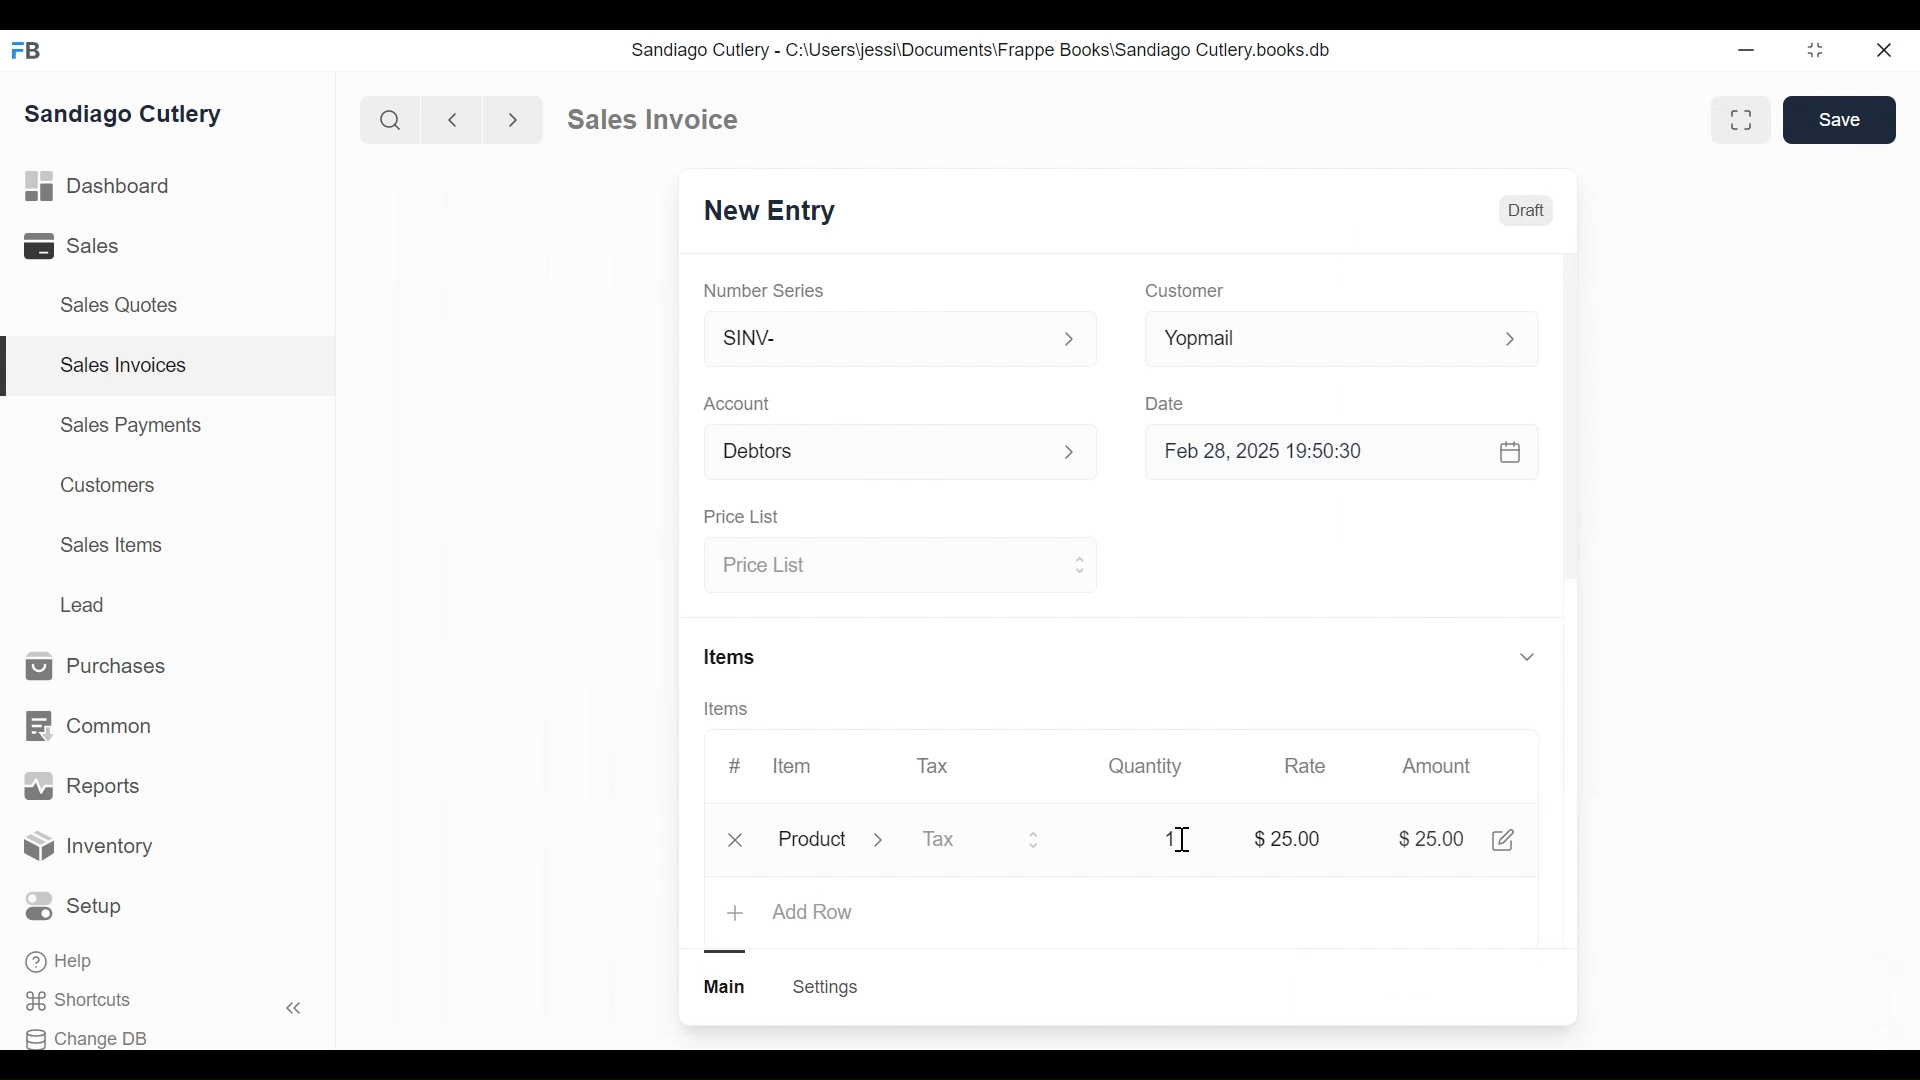 The width and height of the screenshot is (1920, 1080). Describe the element at coordinates (828, 987) in the screenshot. I see `Settings` at that location.